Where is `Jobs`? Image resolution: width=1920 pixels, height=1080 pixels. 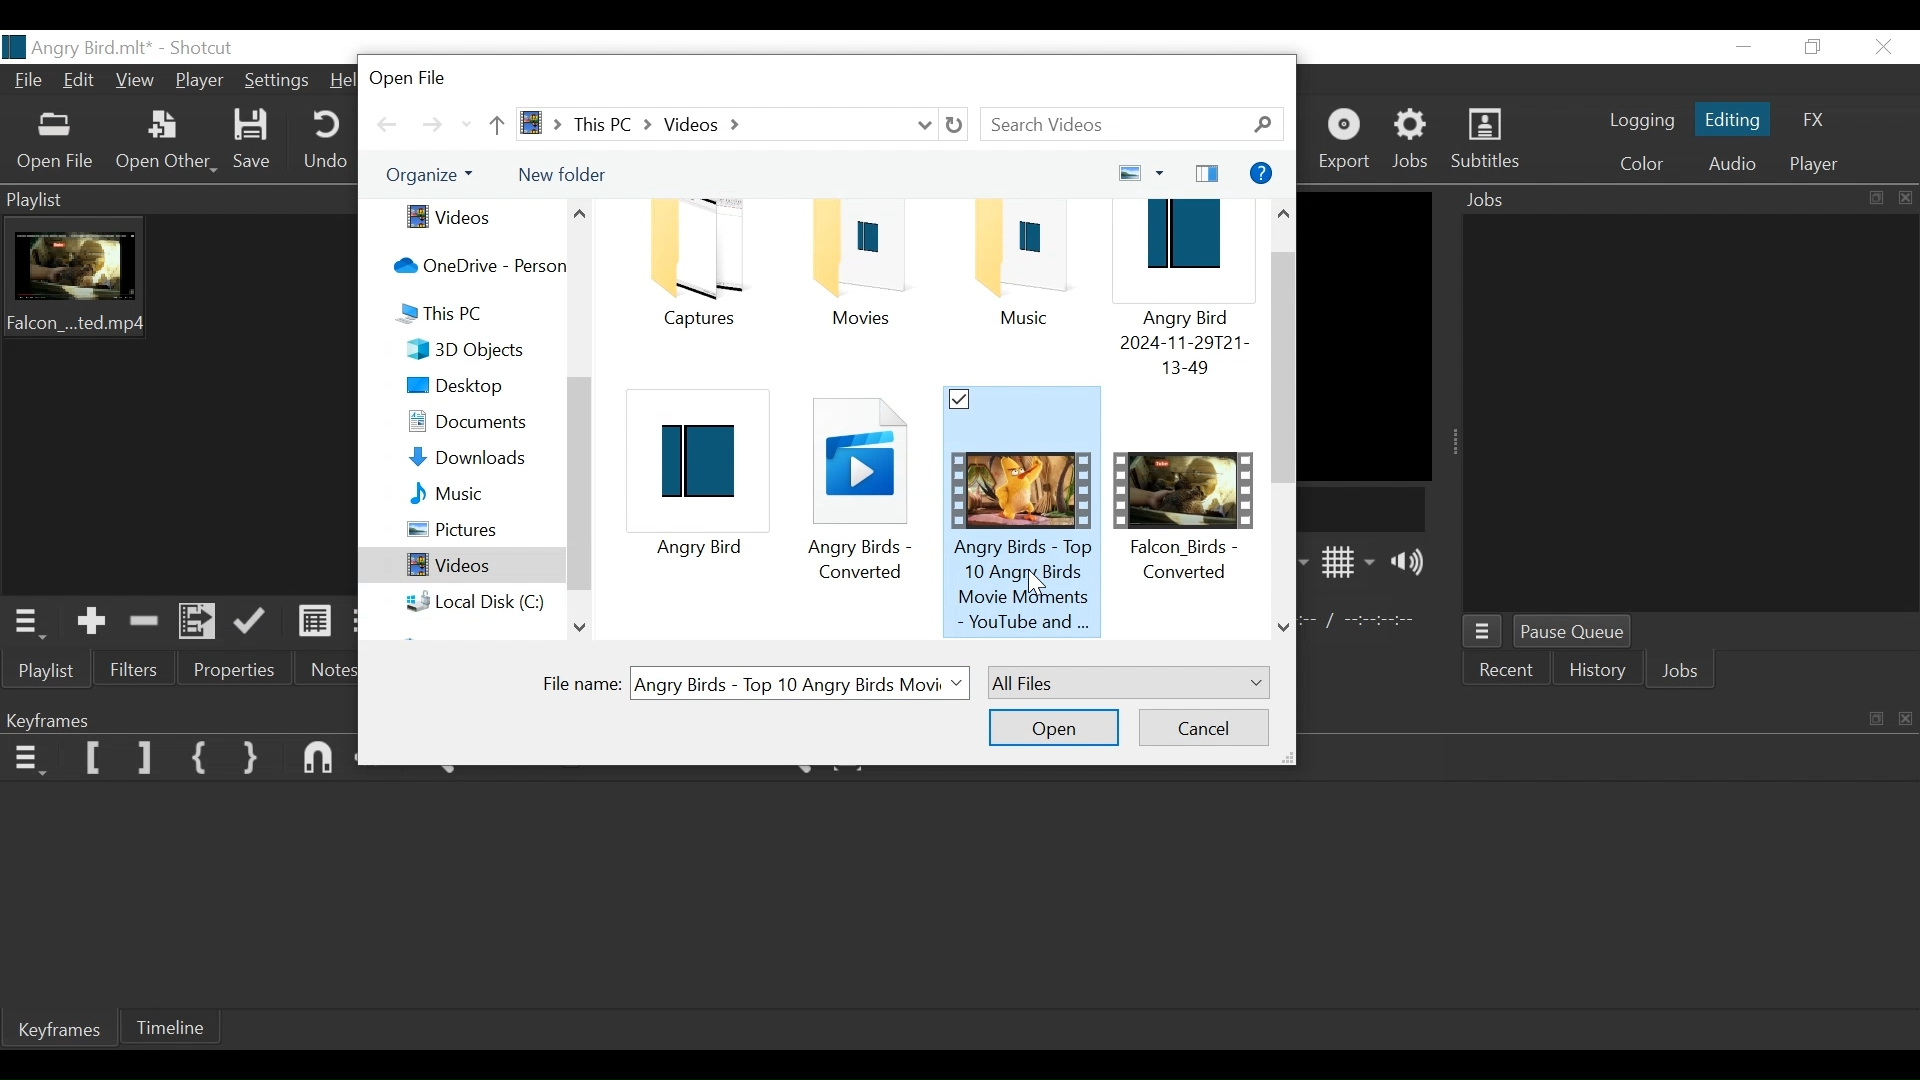 Jobs is located at coordinates (1681, 672).